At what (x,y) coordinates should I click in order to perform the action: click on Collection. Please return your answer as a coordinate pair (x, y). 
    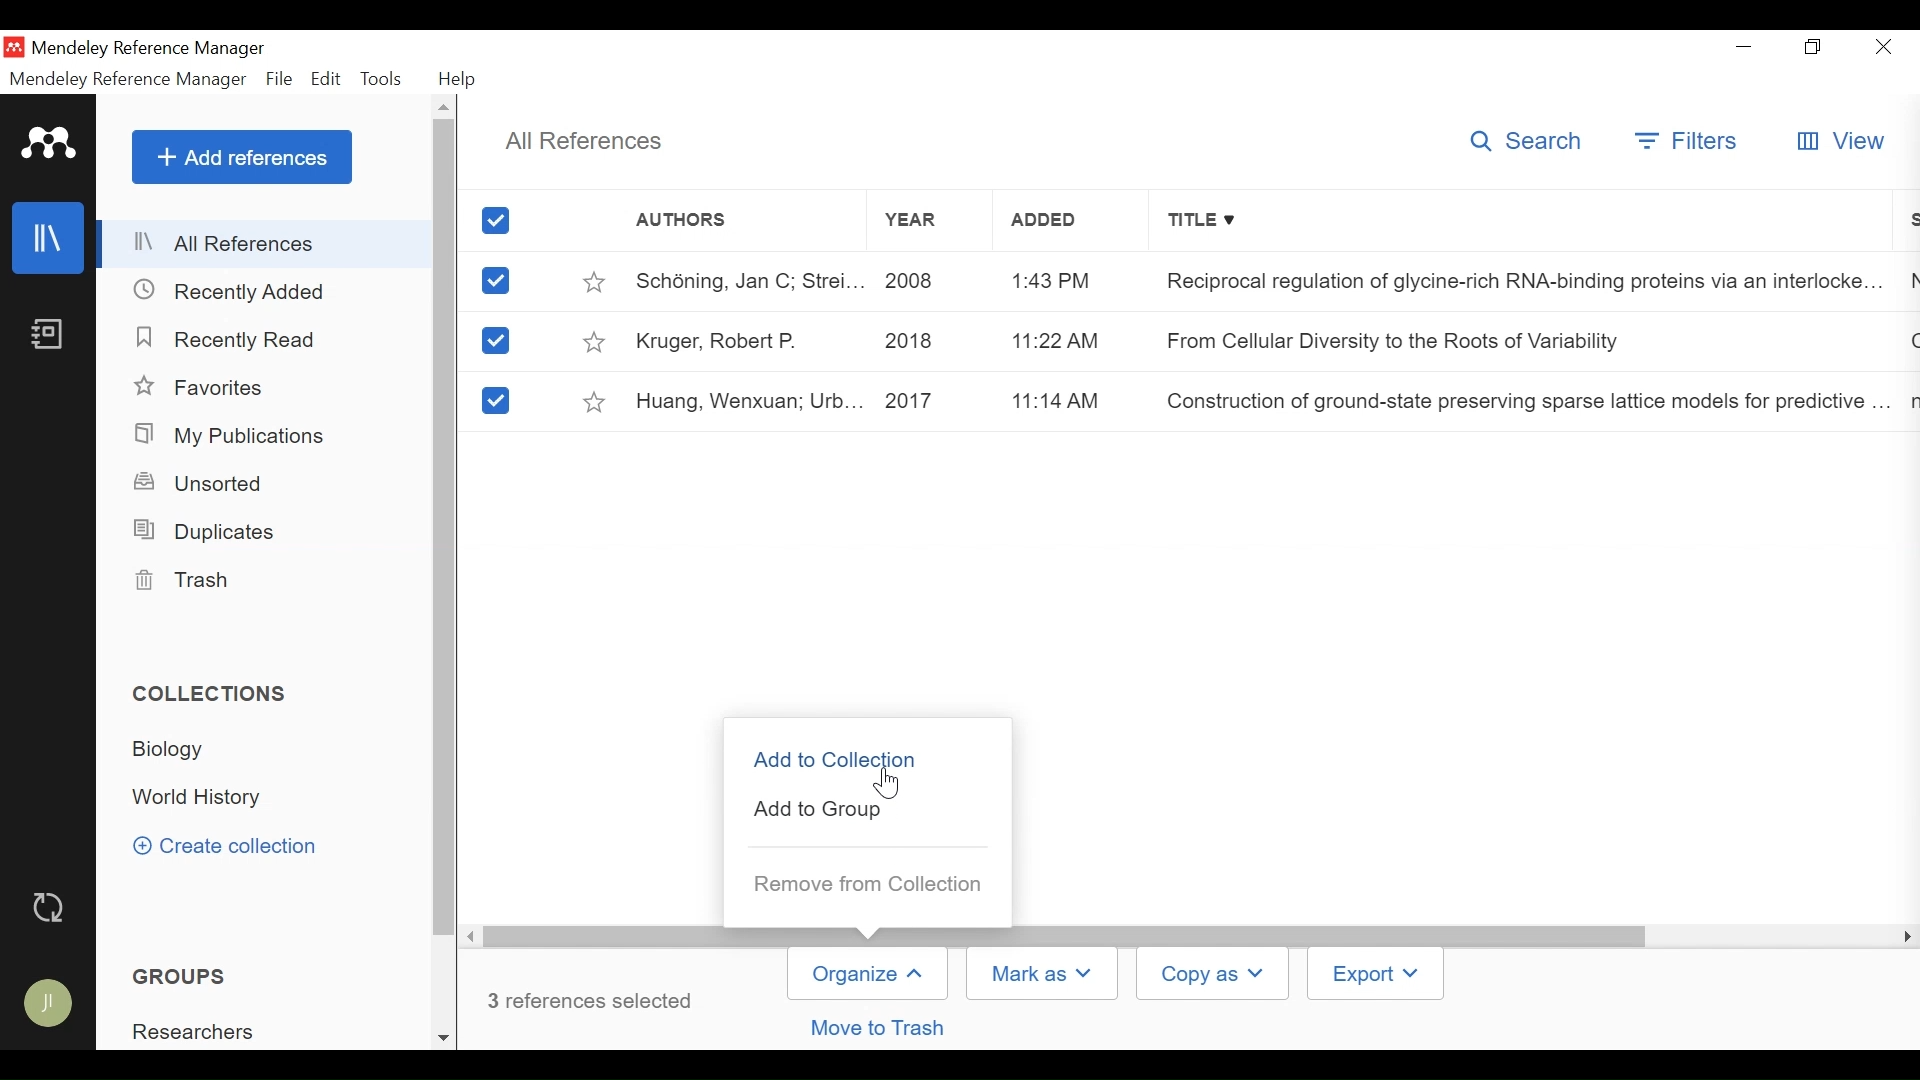
    Looking at the image, I should click on (218, 696).